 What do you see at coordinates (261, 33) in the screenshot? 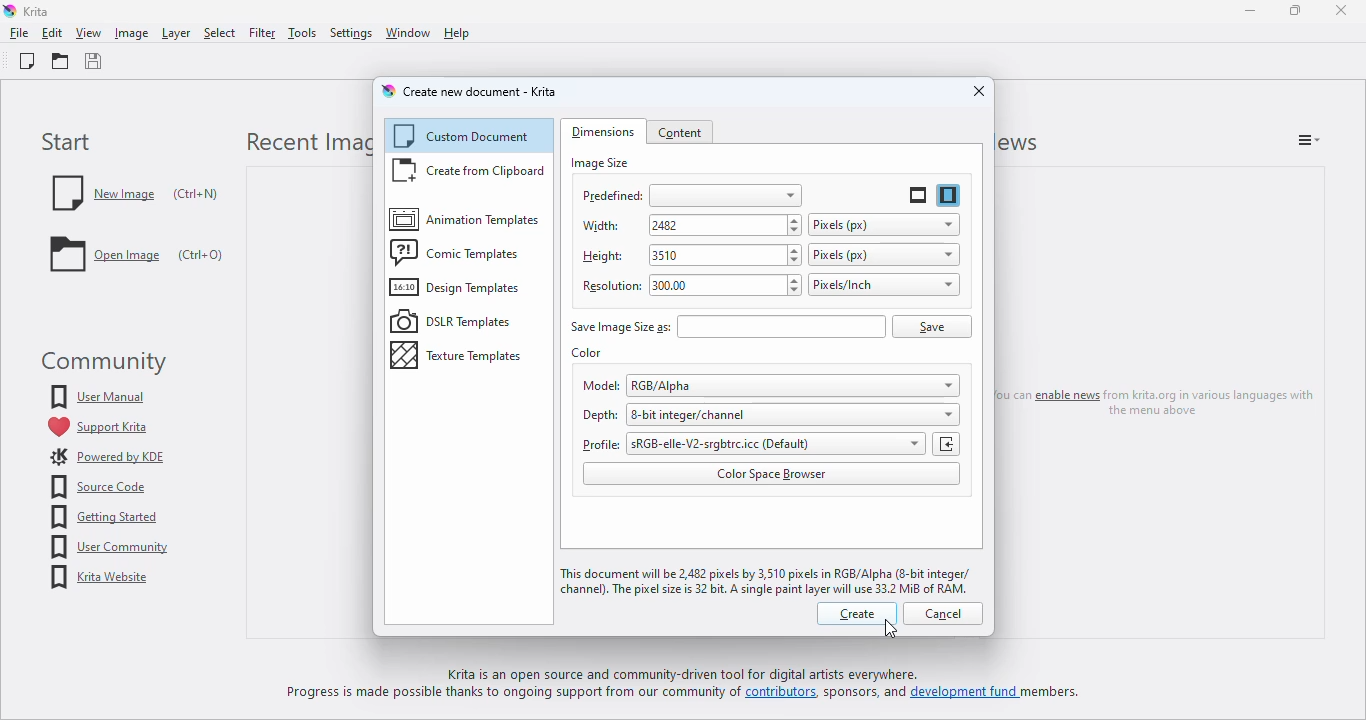
I see `filter` at bounding box center [261, 33].